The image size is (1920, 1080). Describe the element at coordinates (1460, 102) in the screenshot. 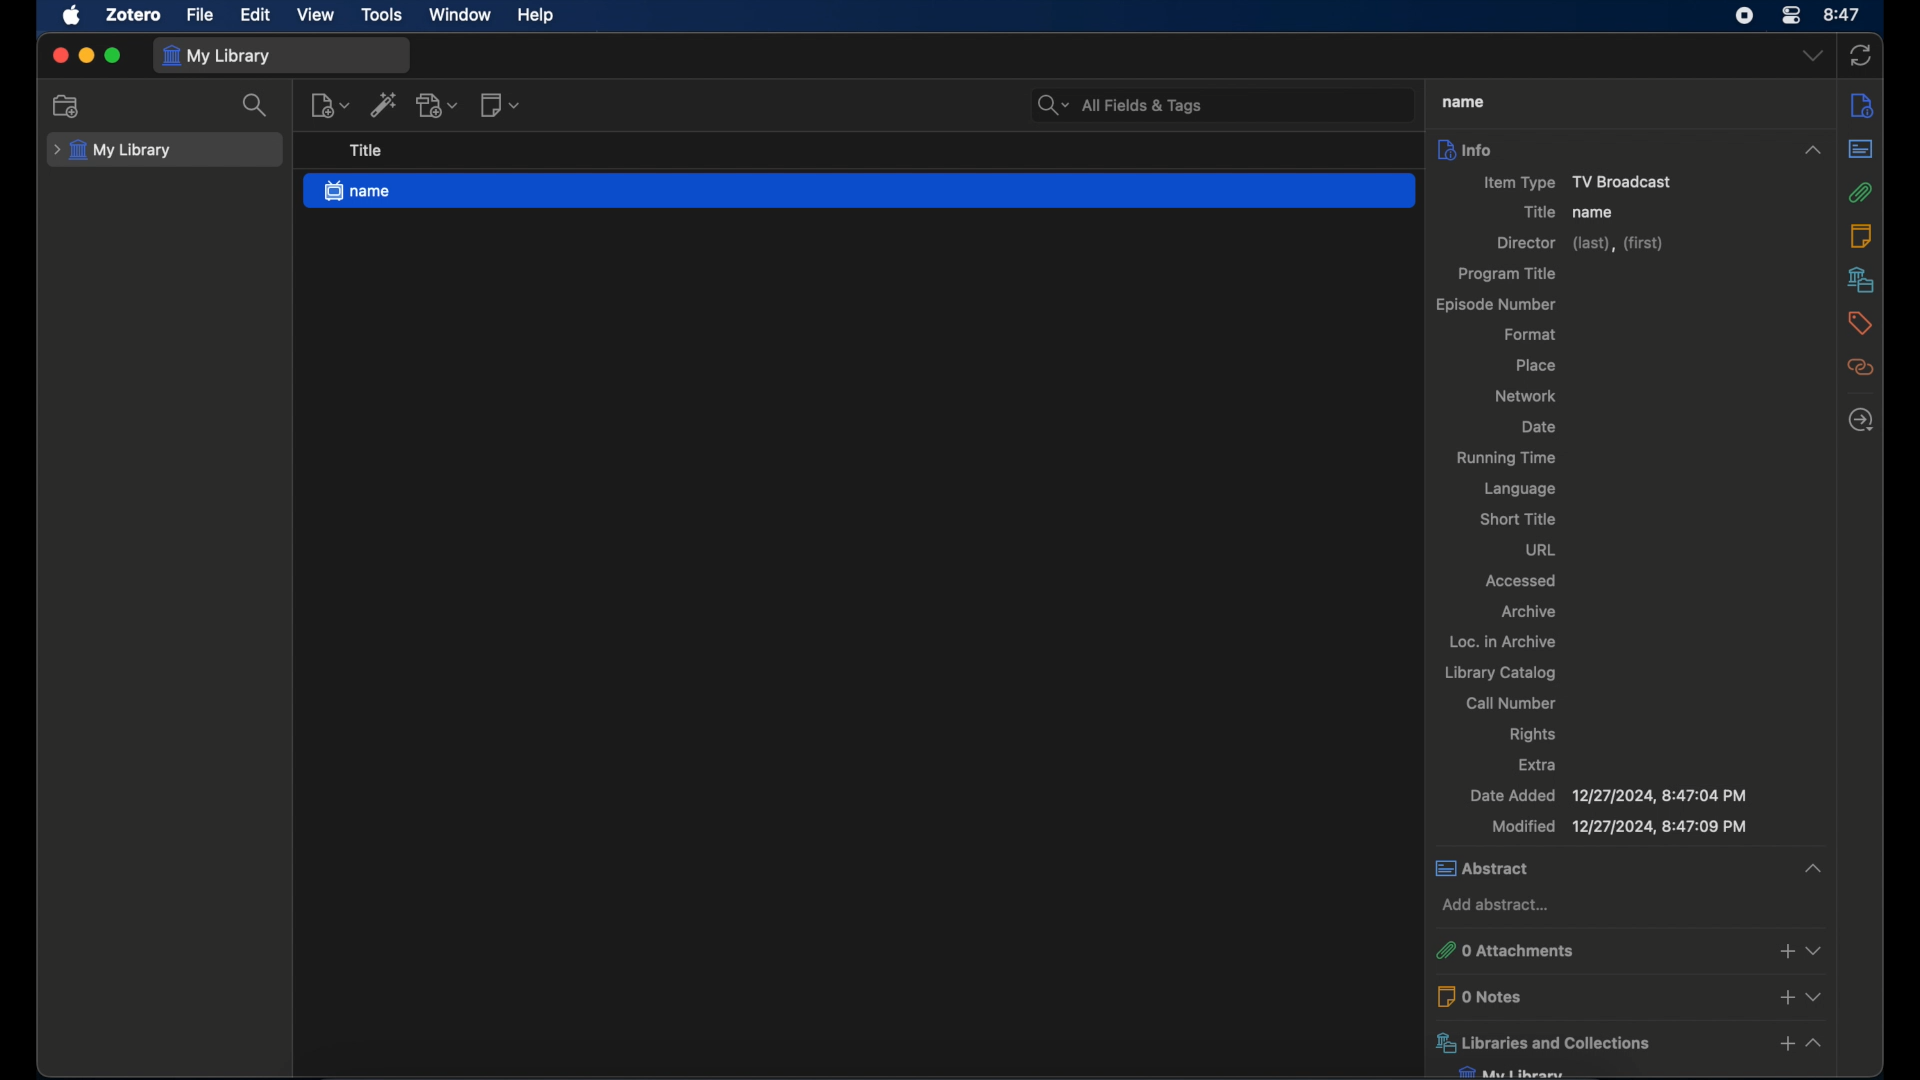

I see `title` at that location.